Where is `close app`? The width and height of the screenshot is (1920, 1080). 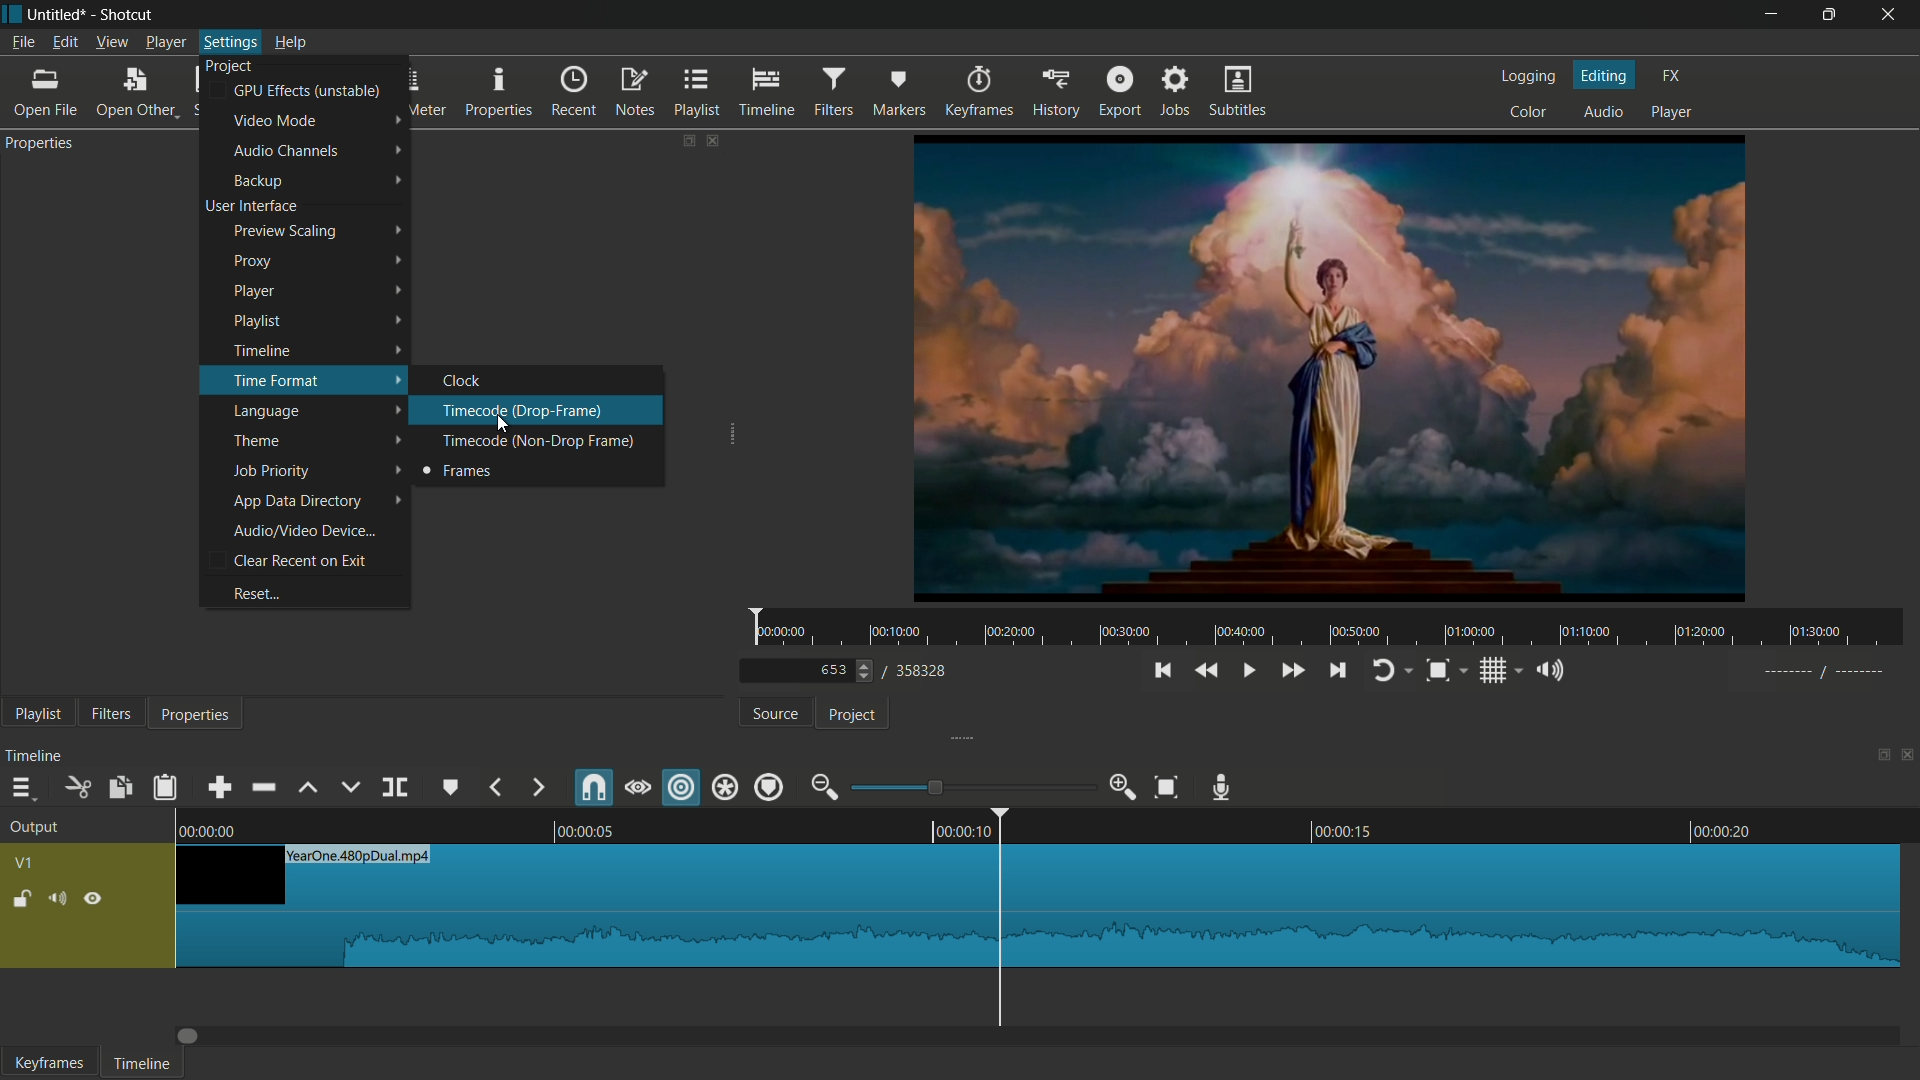 close app is located at coordinates (1892, 14).